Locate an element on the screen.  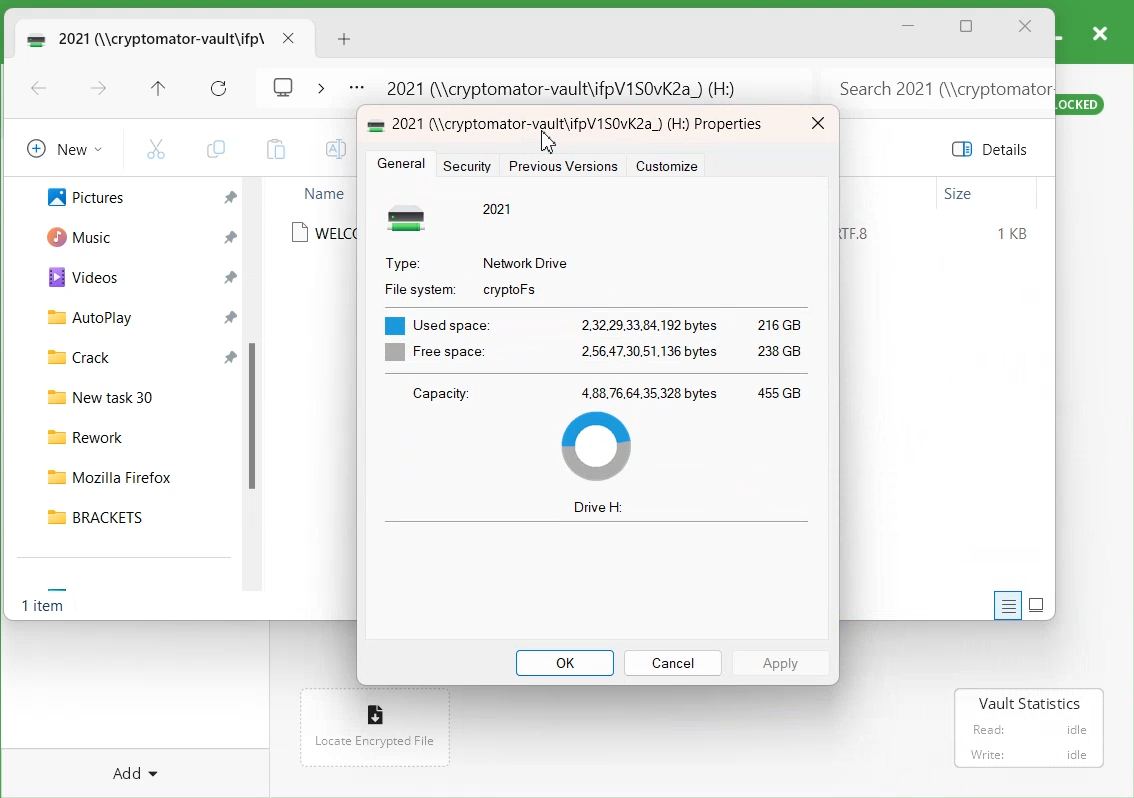
Write: idle is located at coordinates (1030, 754).